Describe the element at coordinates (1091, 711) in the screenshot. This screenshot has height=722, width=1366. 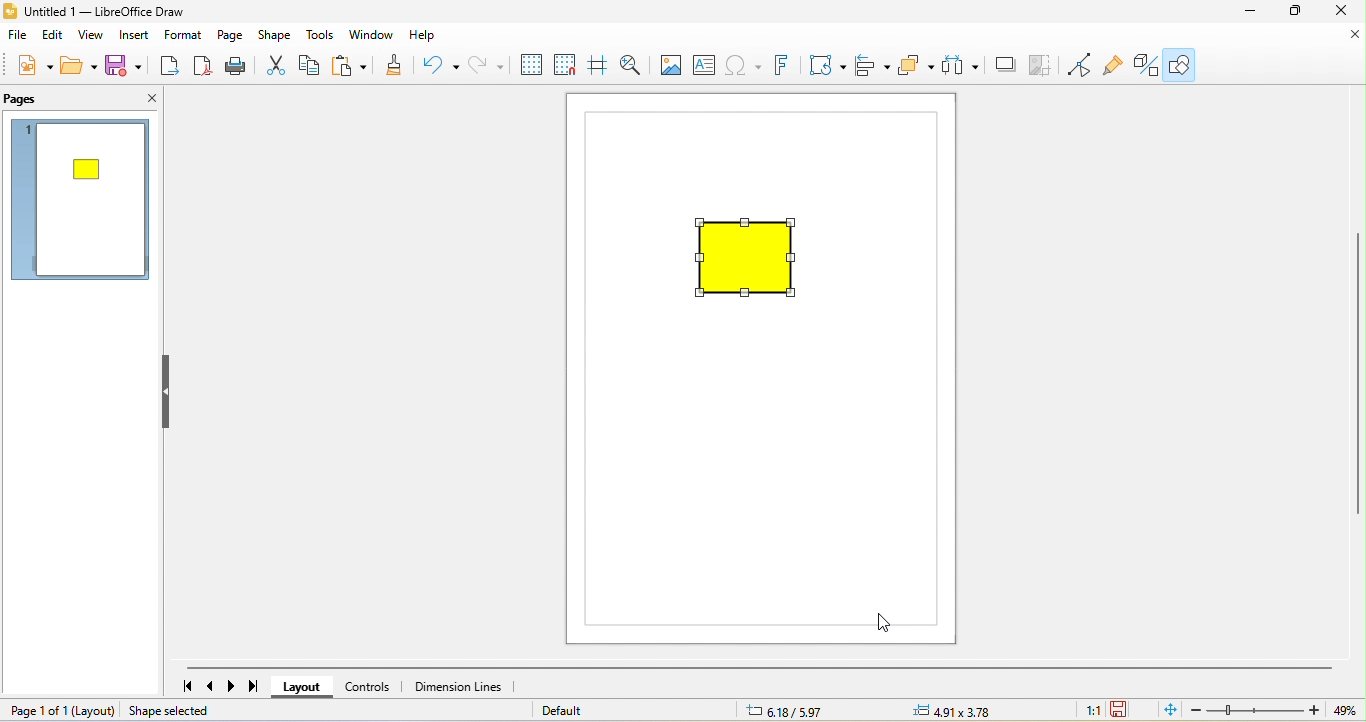
I see `1:1` at that location.